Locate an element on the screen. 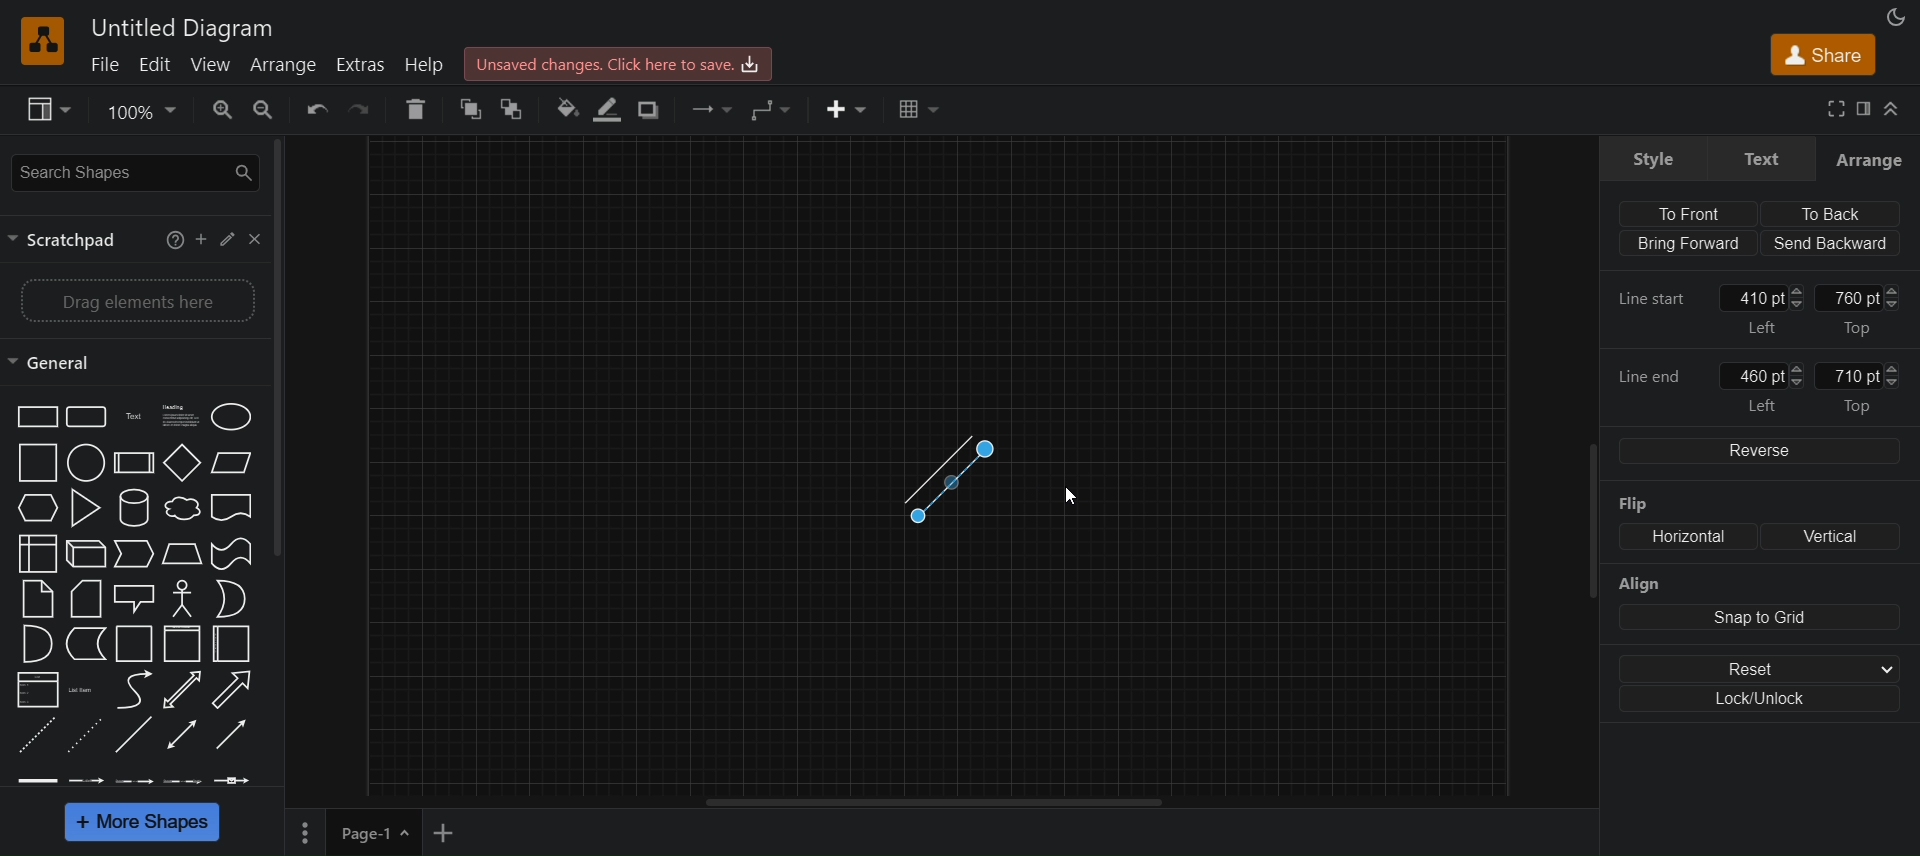 The width and height of the screenshot is (1920, 856). more shapes is located at coordinates (142, 823).